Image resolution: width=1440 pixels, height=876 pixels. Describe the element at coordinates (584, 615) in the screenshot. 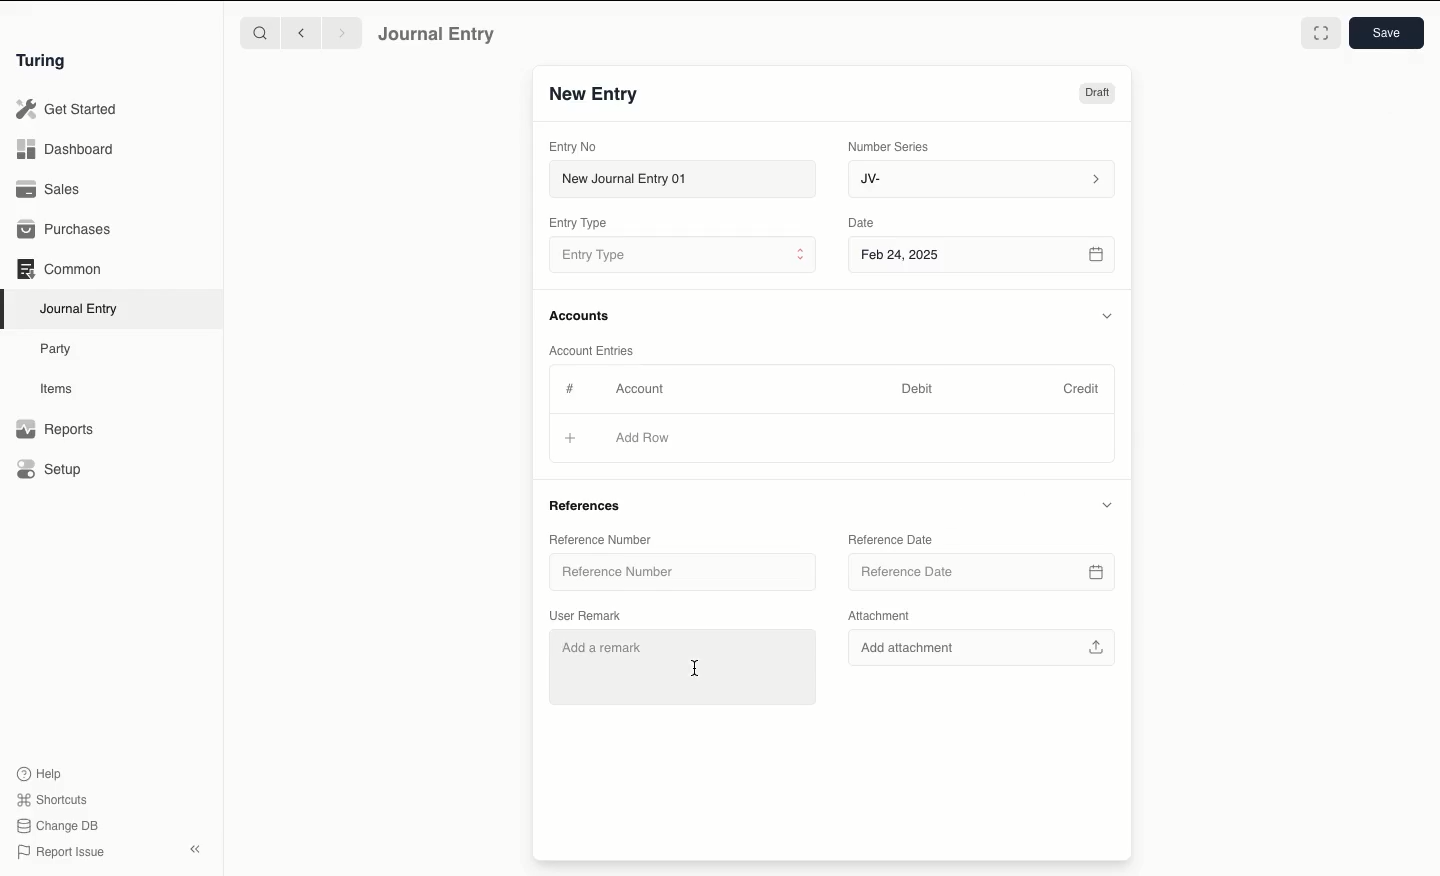

I see `User Remark` at that location.